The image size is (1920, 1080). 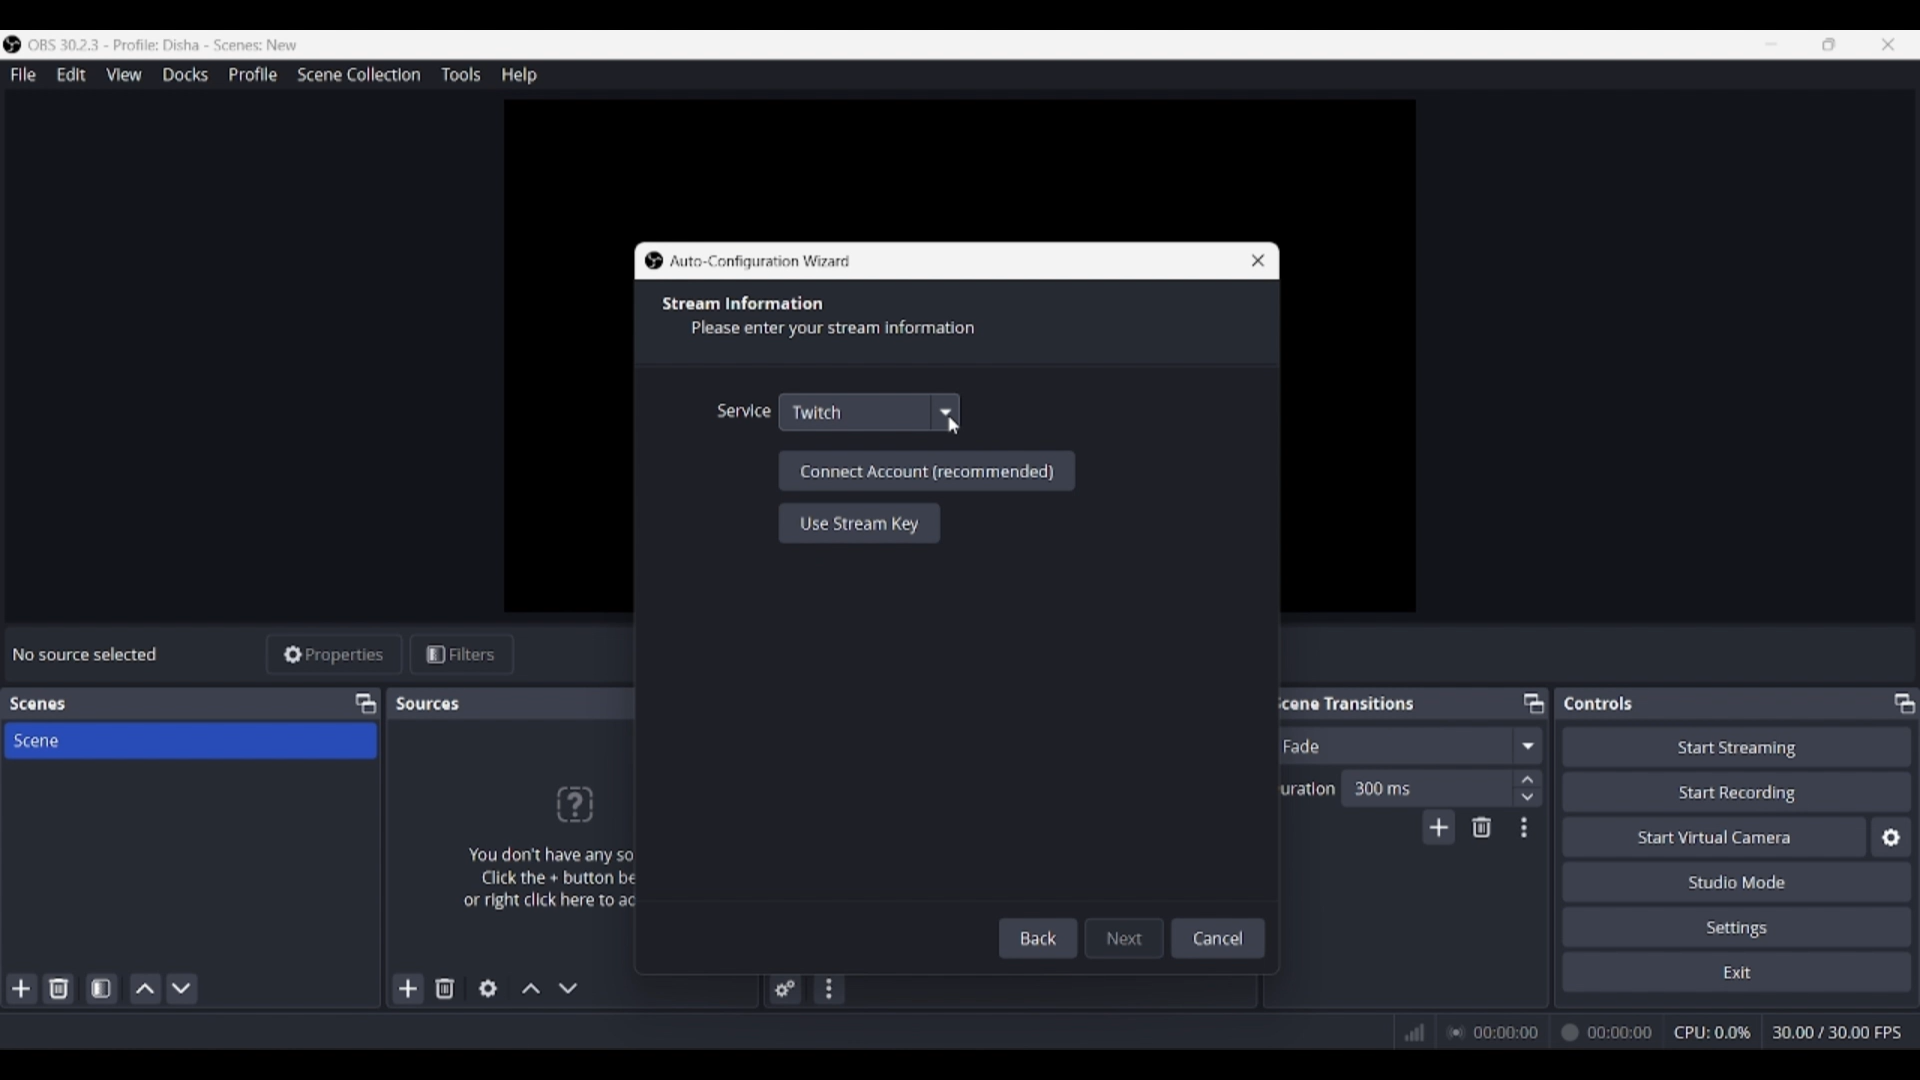 What do you see at coordinates (927, 497) in the screenshot?
I see `Recommended settings` at bounding box center [927, 497].